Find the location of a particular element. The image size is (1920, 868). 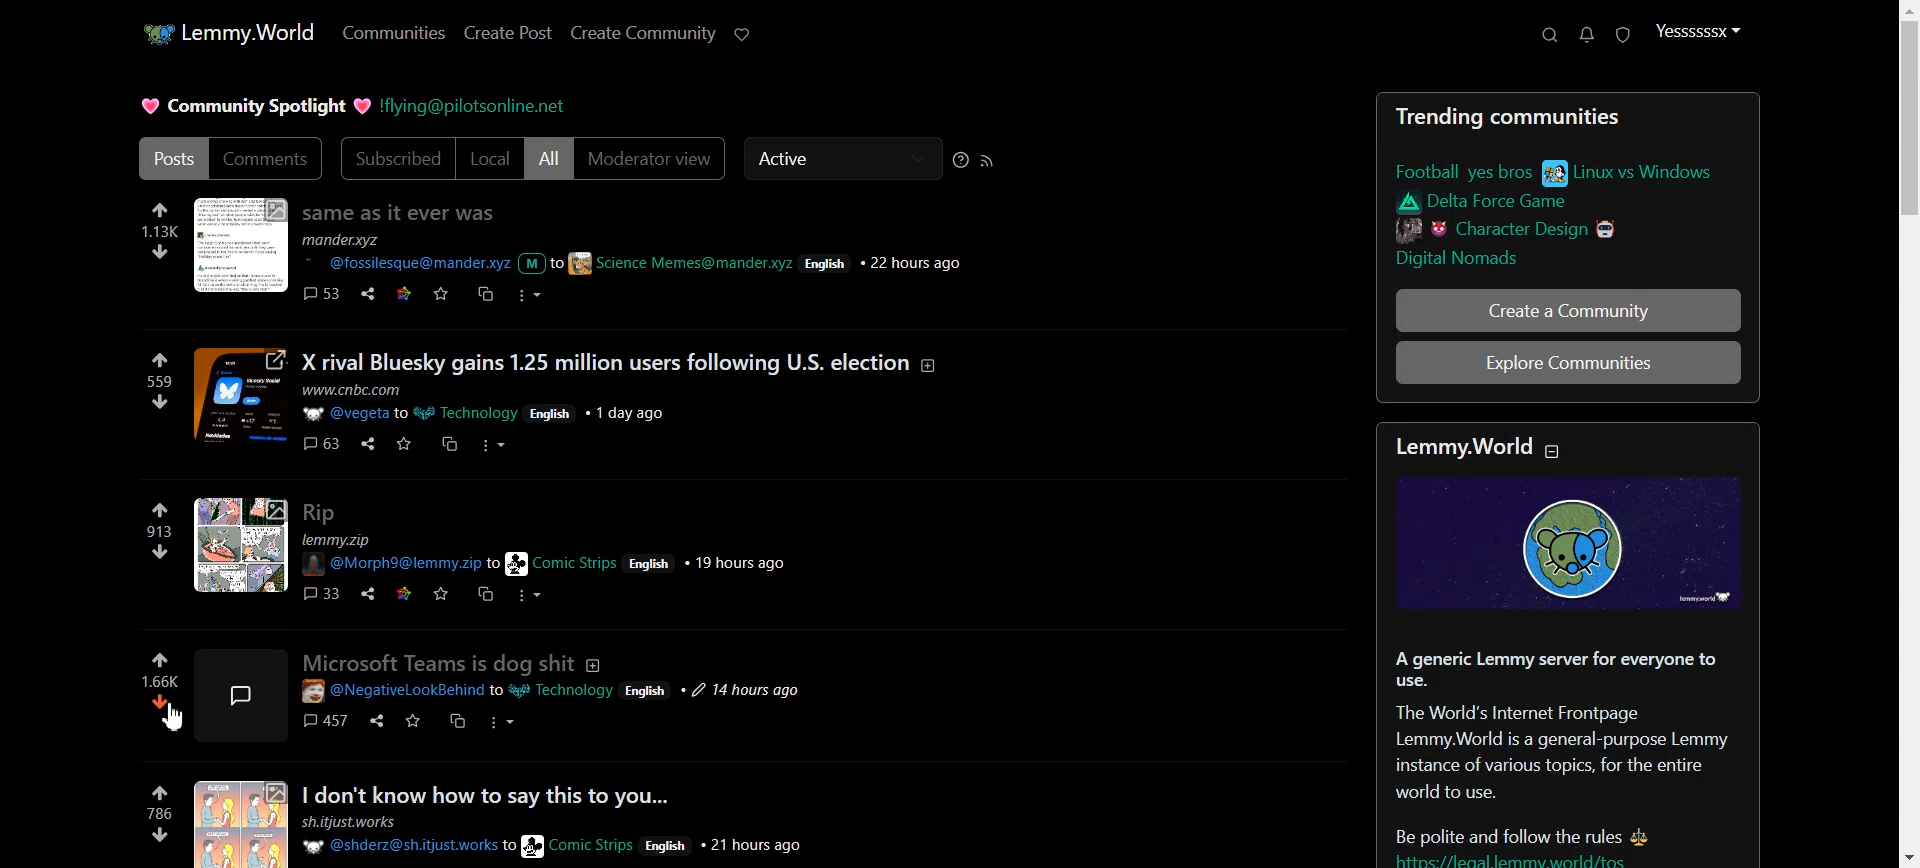

share is located at coordinates (377, 721).